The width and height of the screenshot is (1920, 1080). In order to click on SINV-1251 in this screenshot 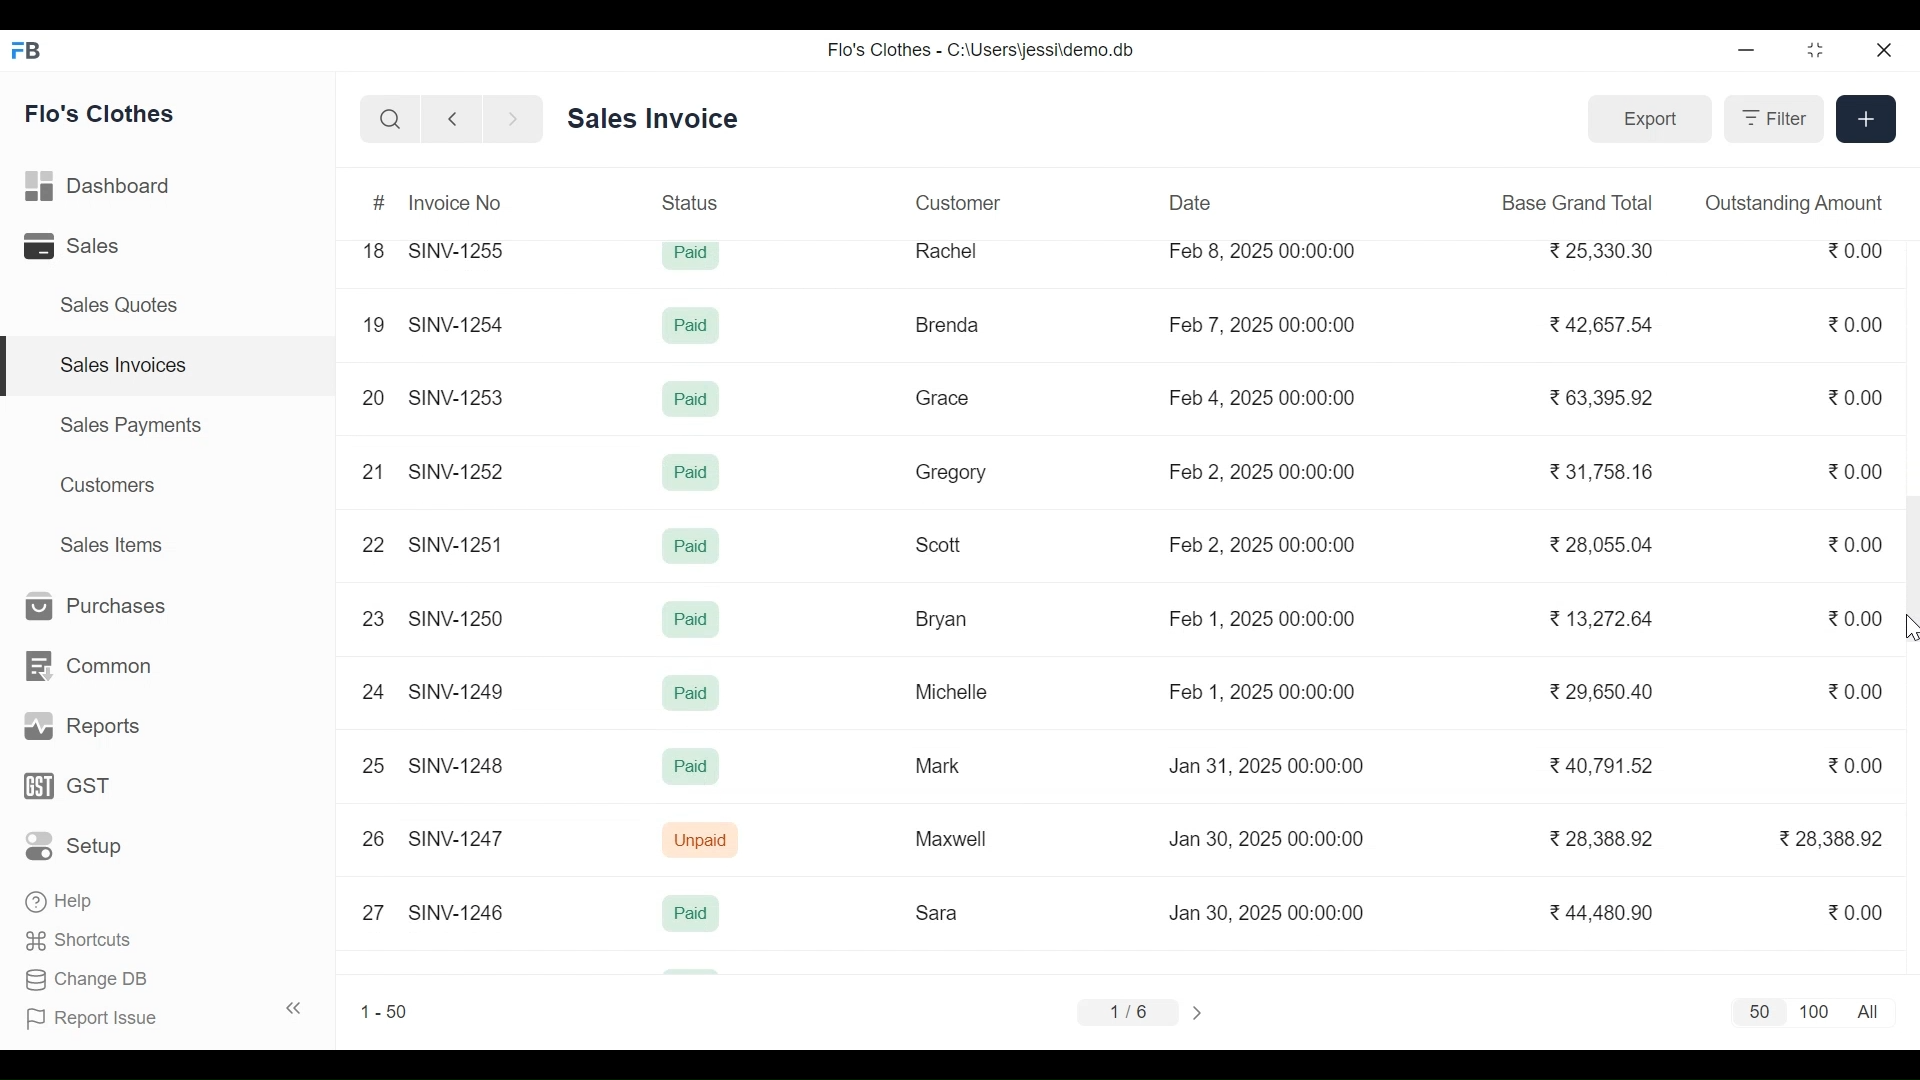, I will do `click(457, 544)`.